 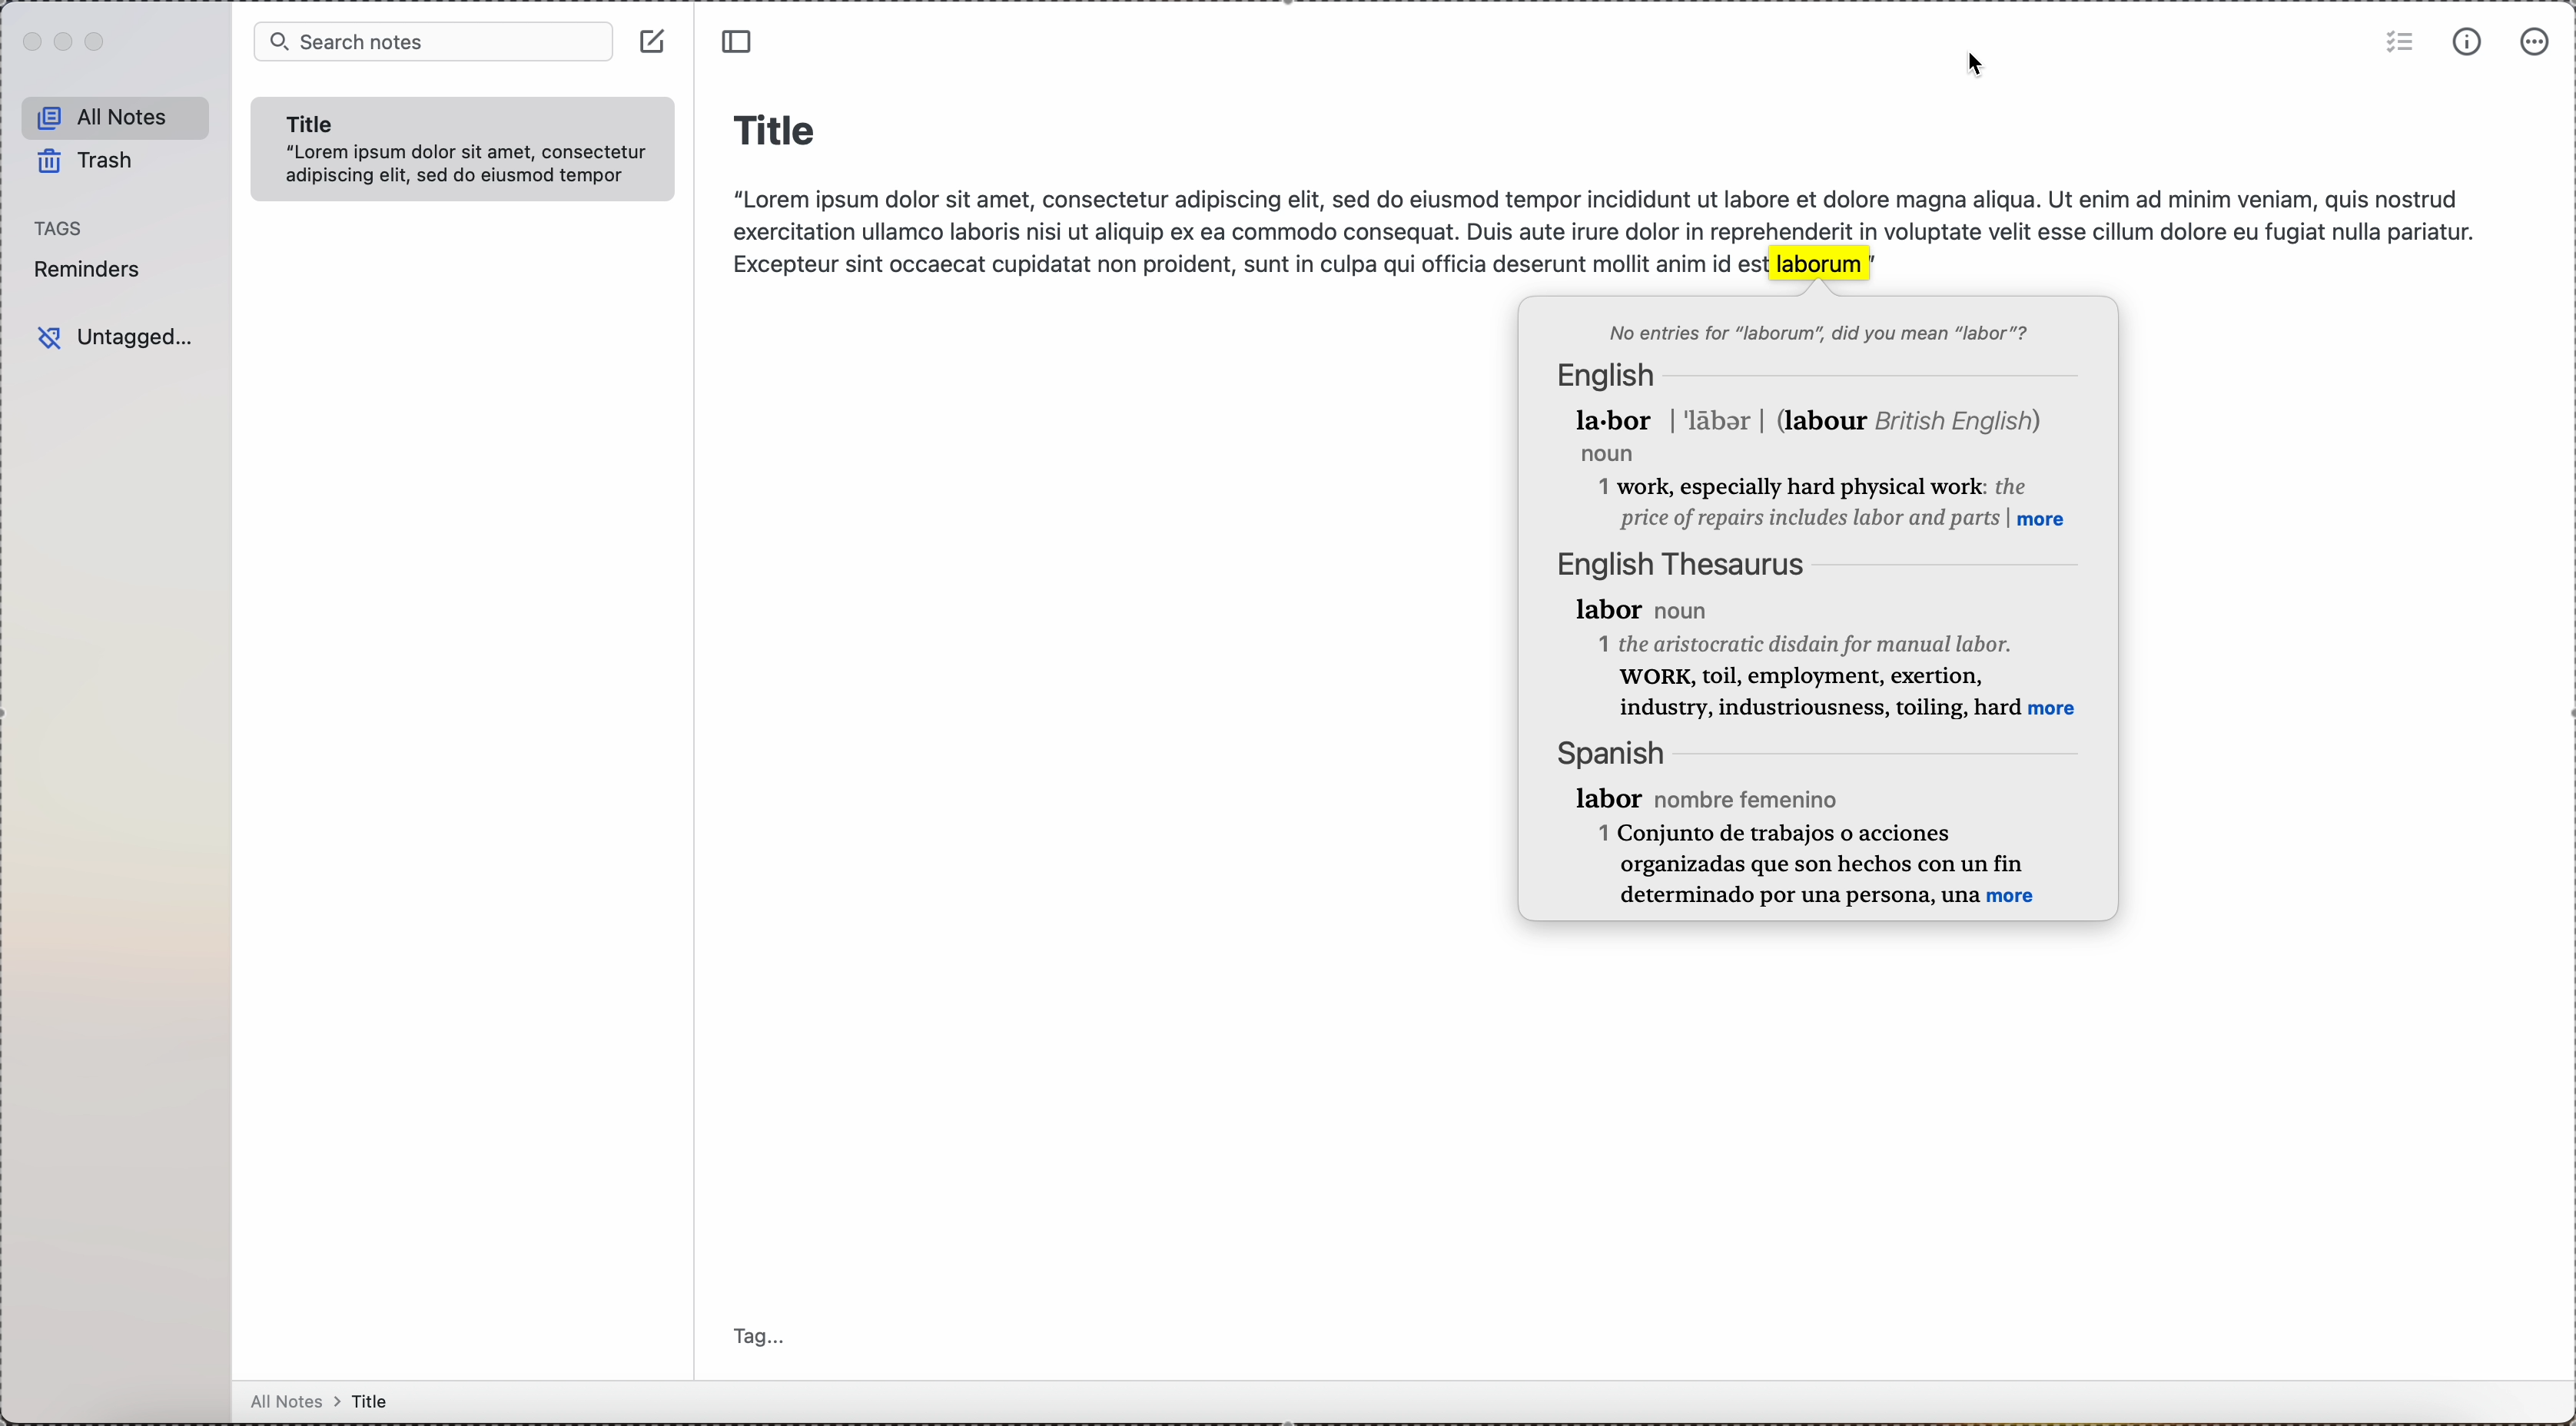 I want to click on search bar, so click(x=426, y=40).